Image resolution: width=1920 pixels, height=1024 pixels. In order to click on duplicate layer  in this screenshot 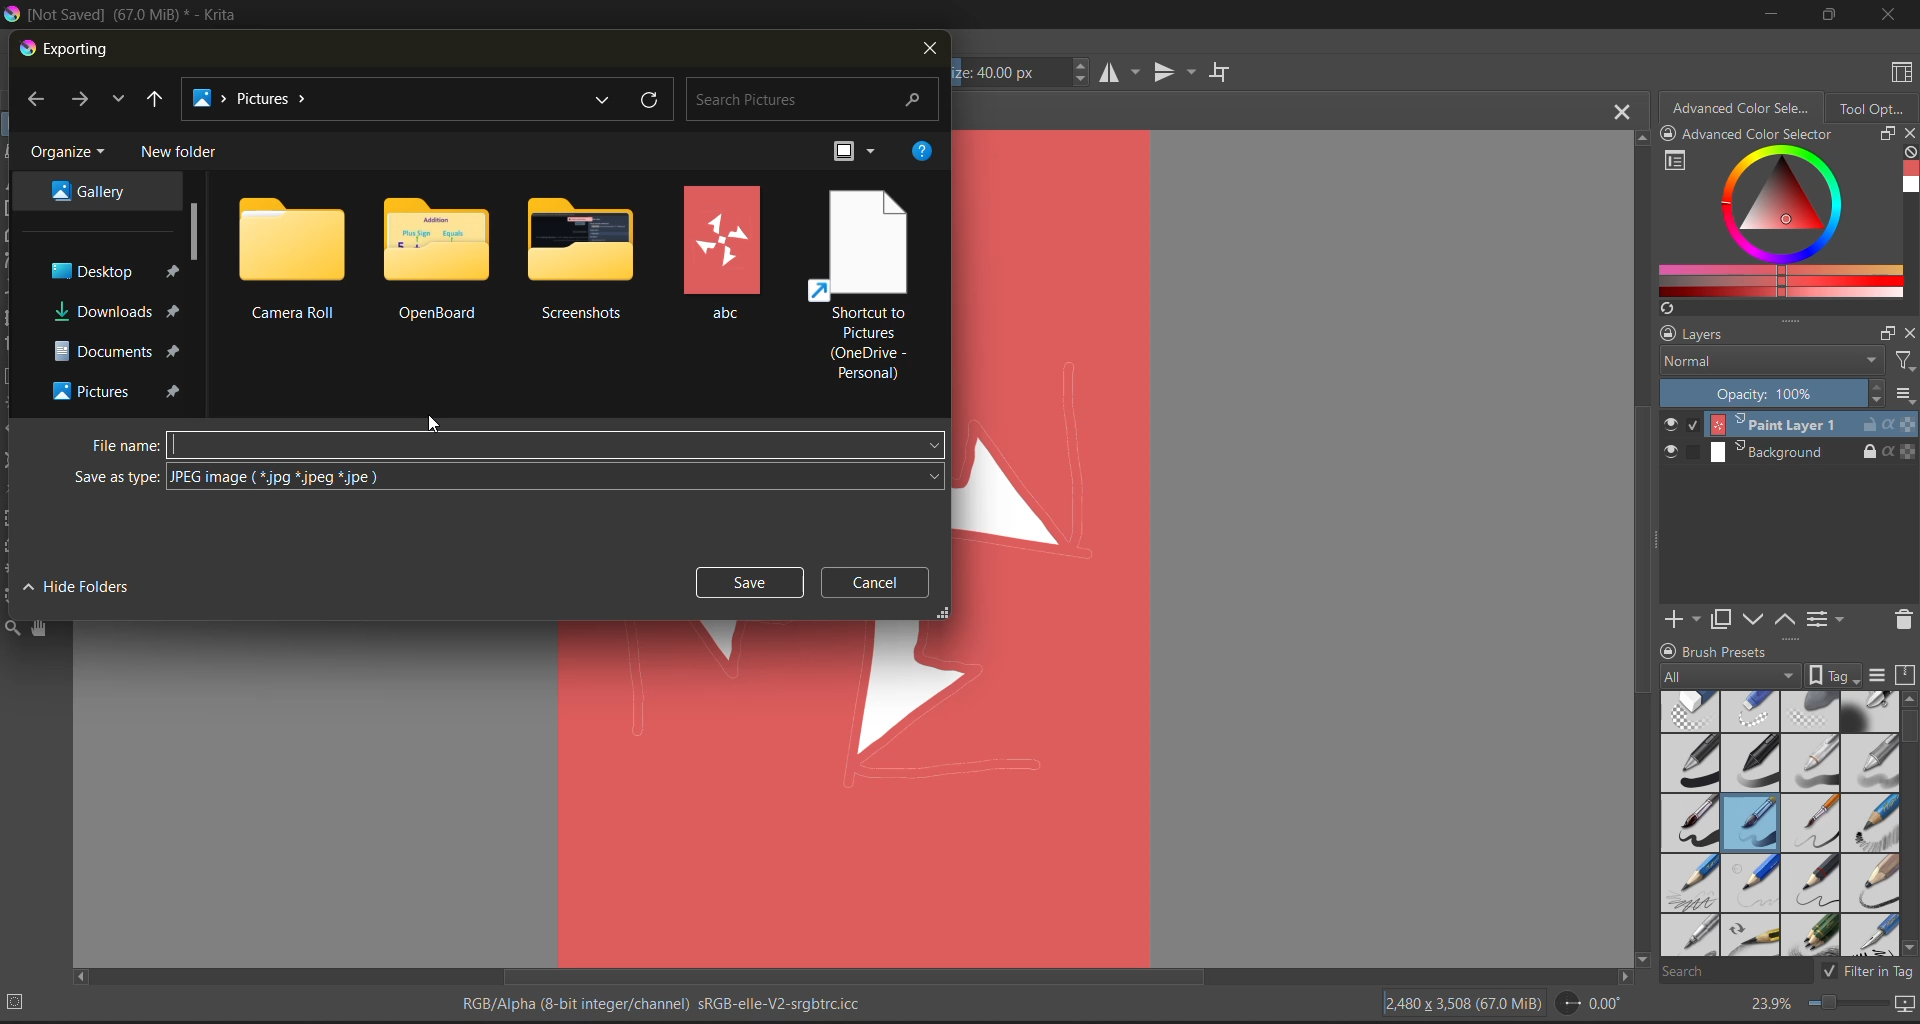, I will do `click(1731, 622)`.